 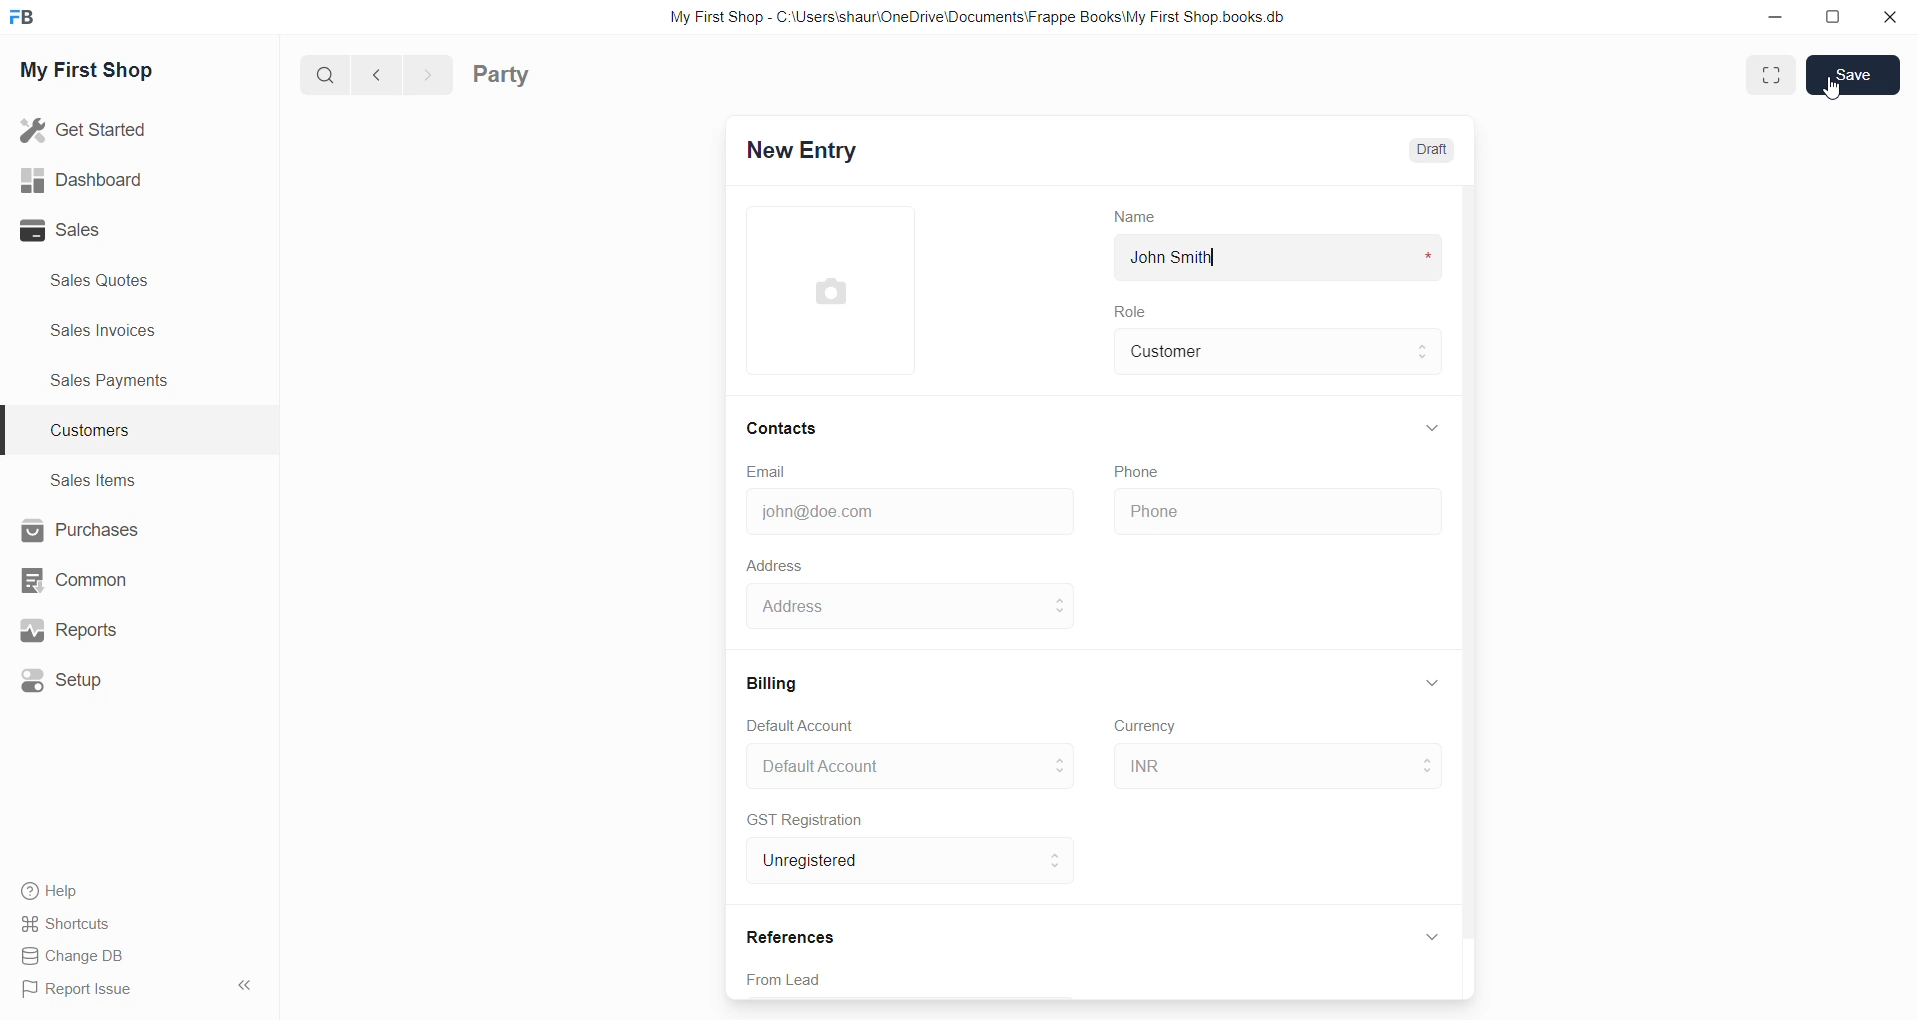 What do you see at coordinates (27, 21) in the screenshot?
I see `frappe book Logo` at bounding box center [27, 21].